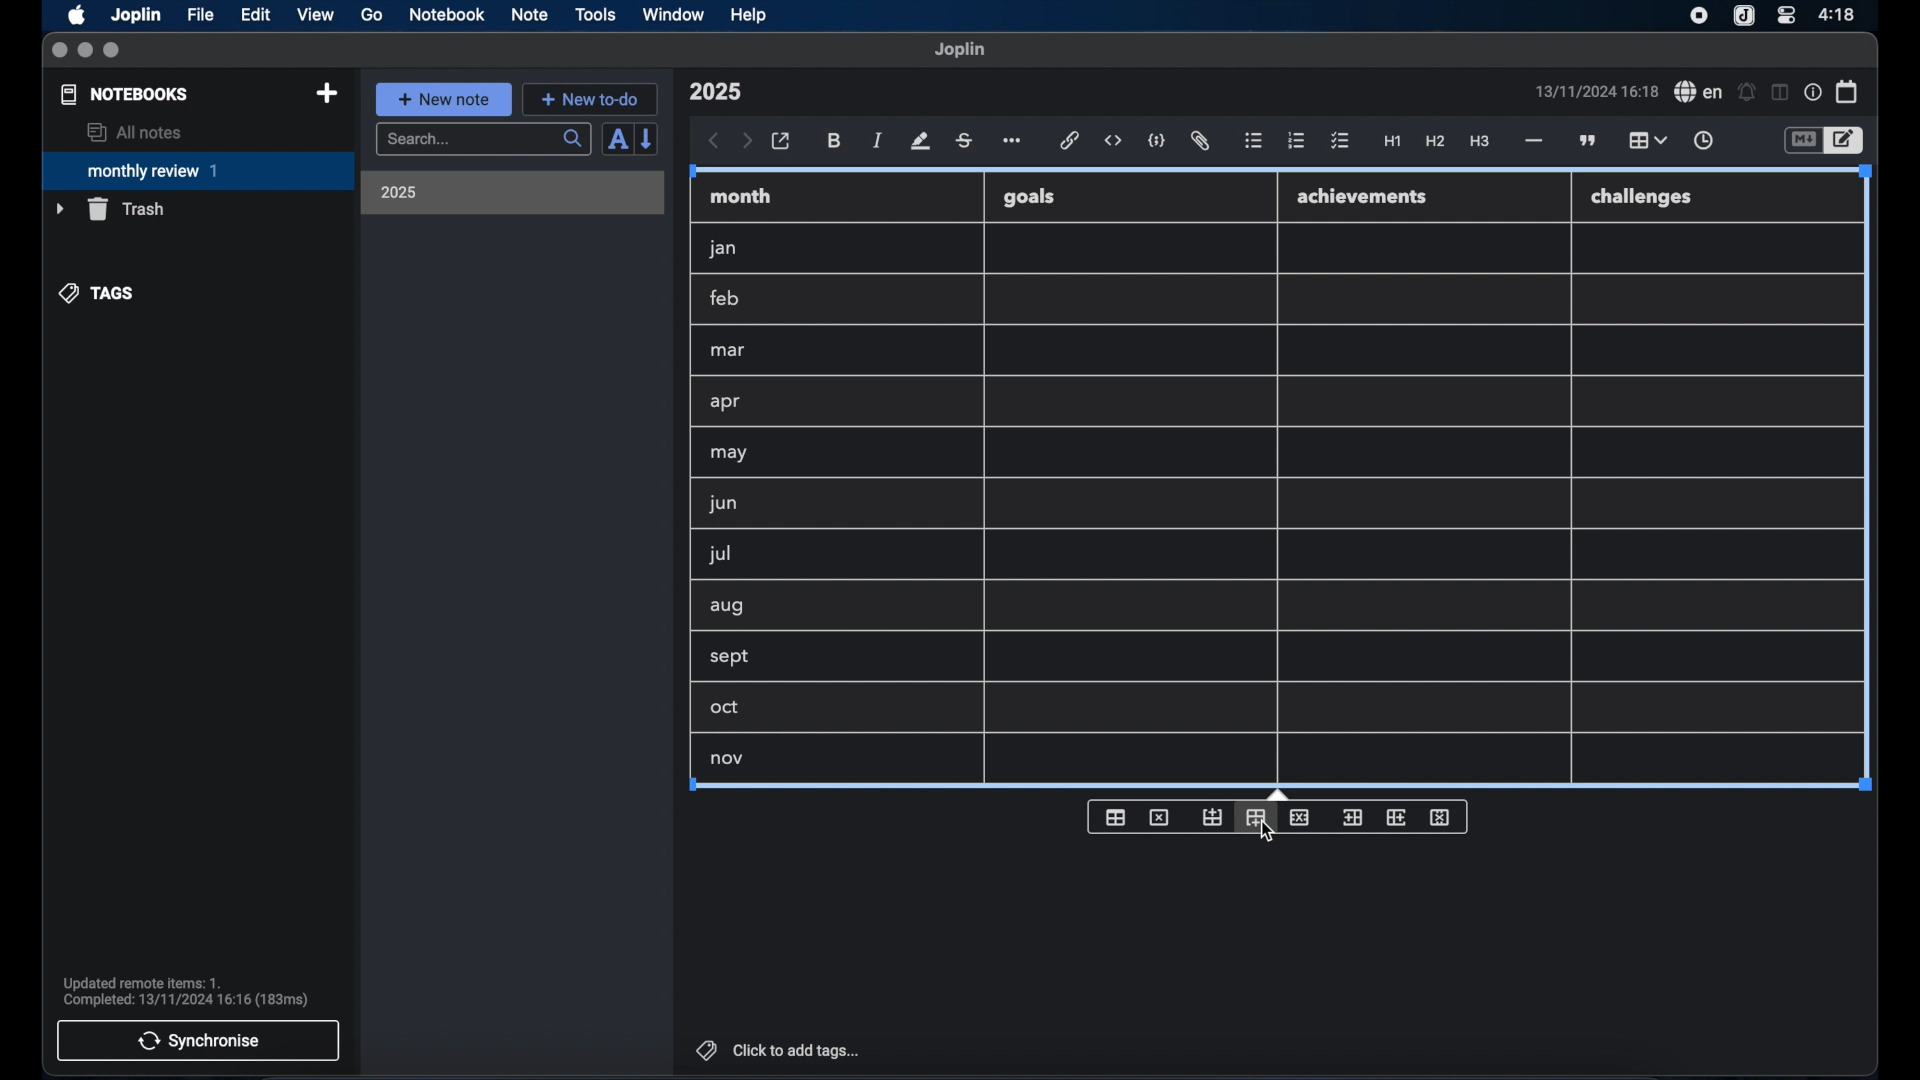 The height and width of the screenshot is (1080, 1920). Describe the element at coordinates (1781, 92) in the screenshot. I see `toggle editor layout` at that location.